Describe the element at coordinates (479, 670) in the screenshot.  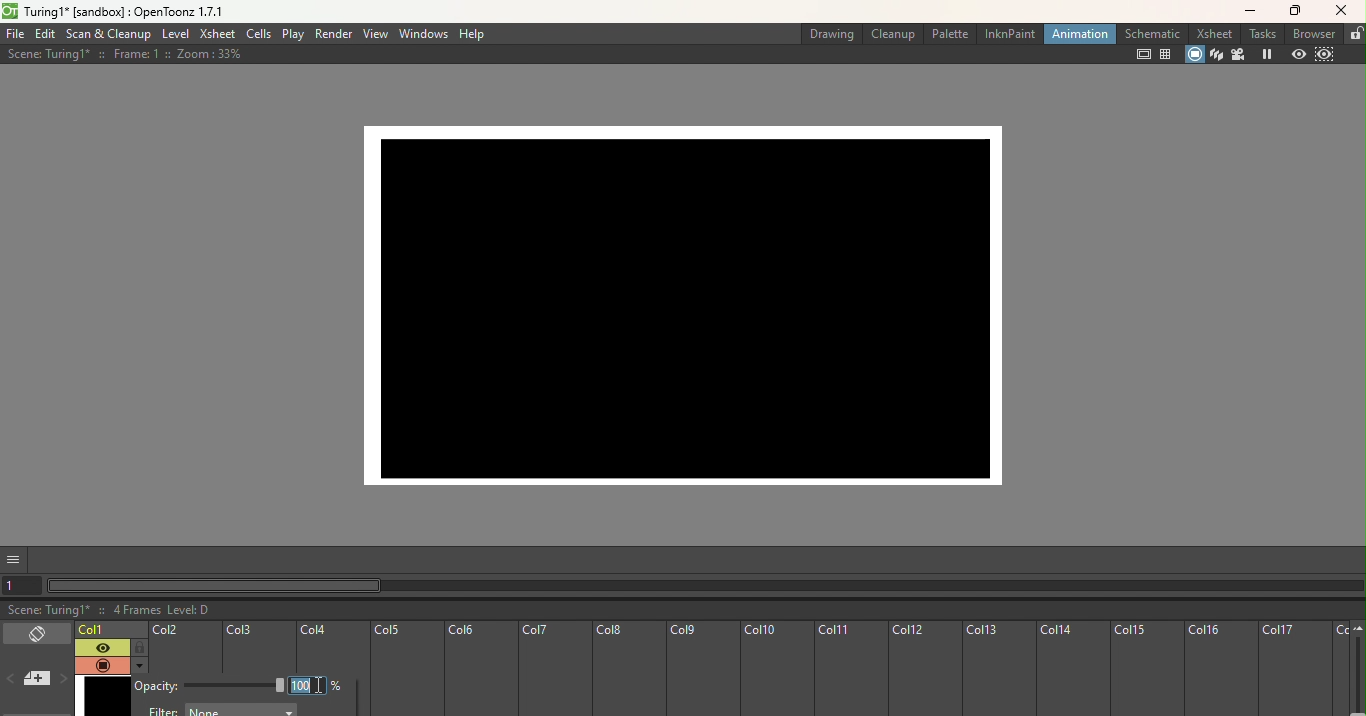
I see `Col6` at that location.